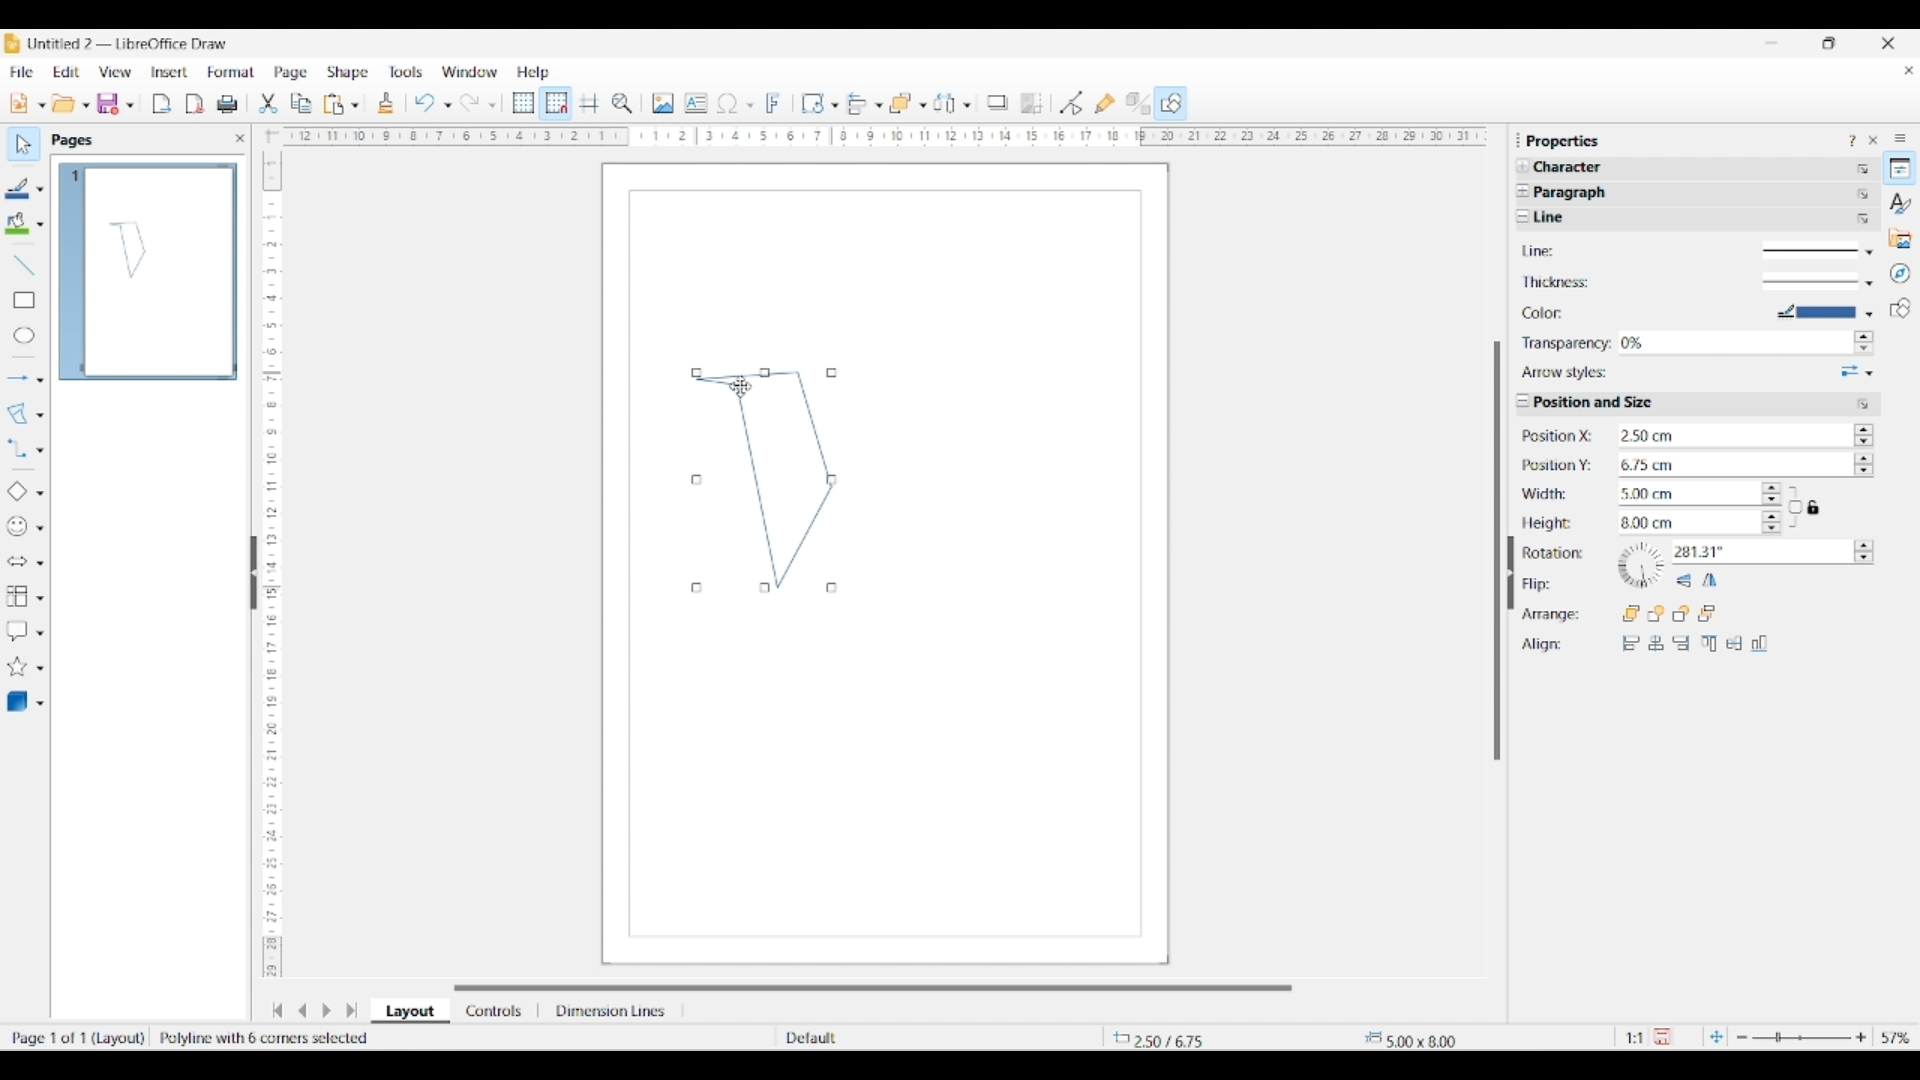 The height and width of the screenshot is (1080, 1920). What do you see at coordinates (1863, 169) in the screenshot?
I see `More options` at bounding box center [1863, 169].